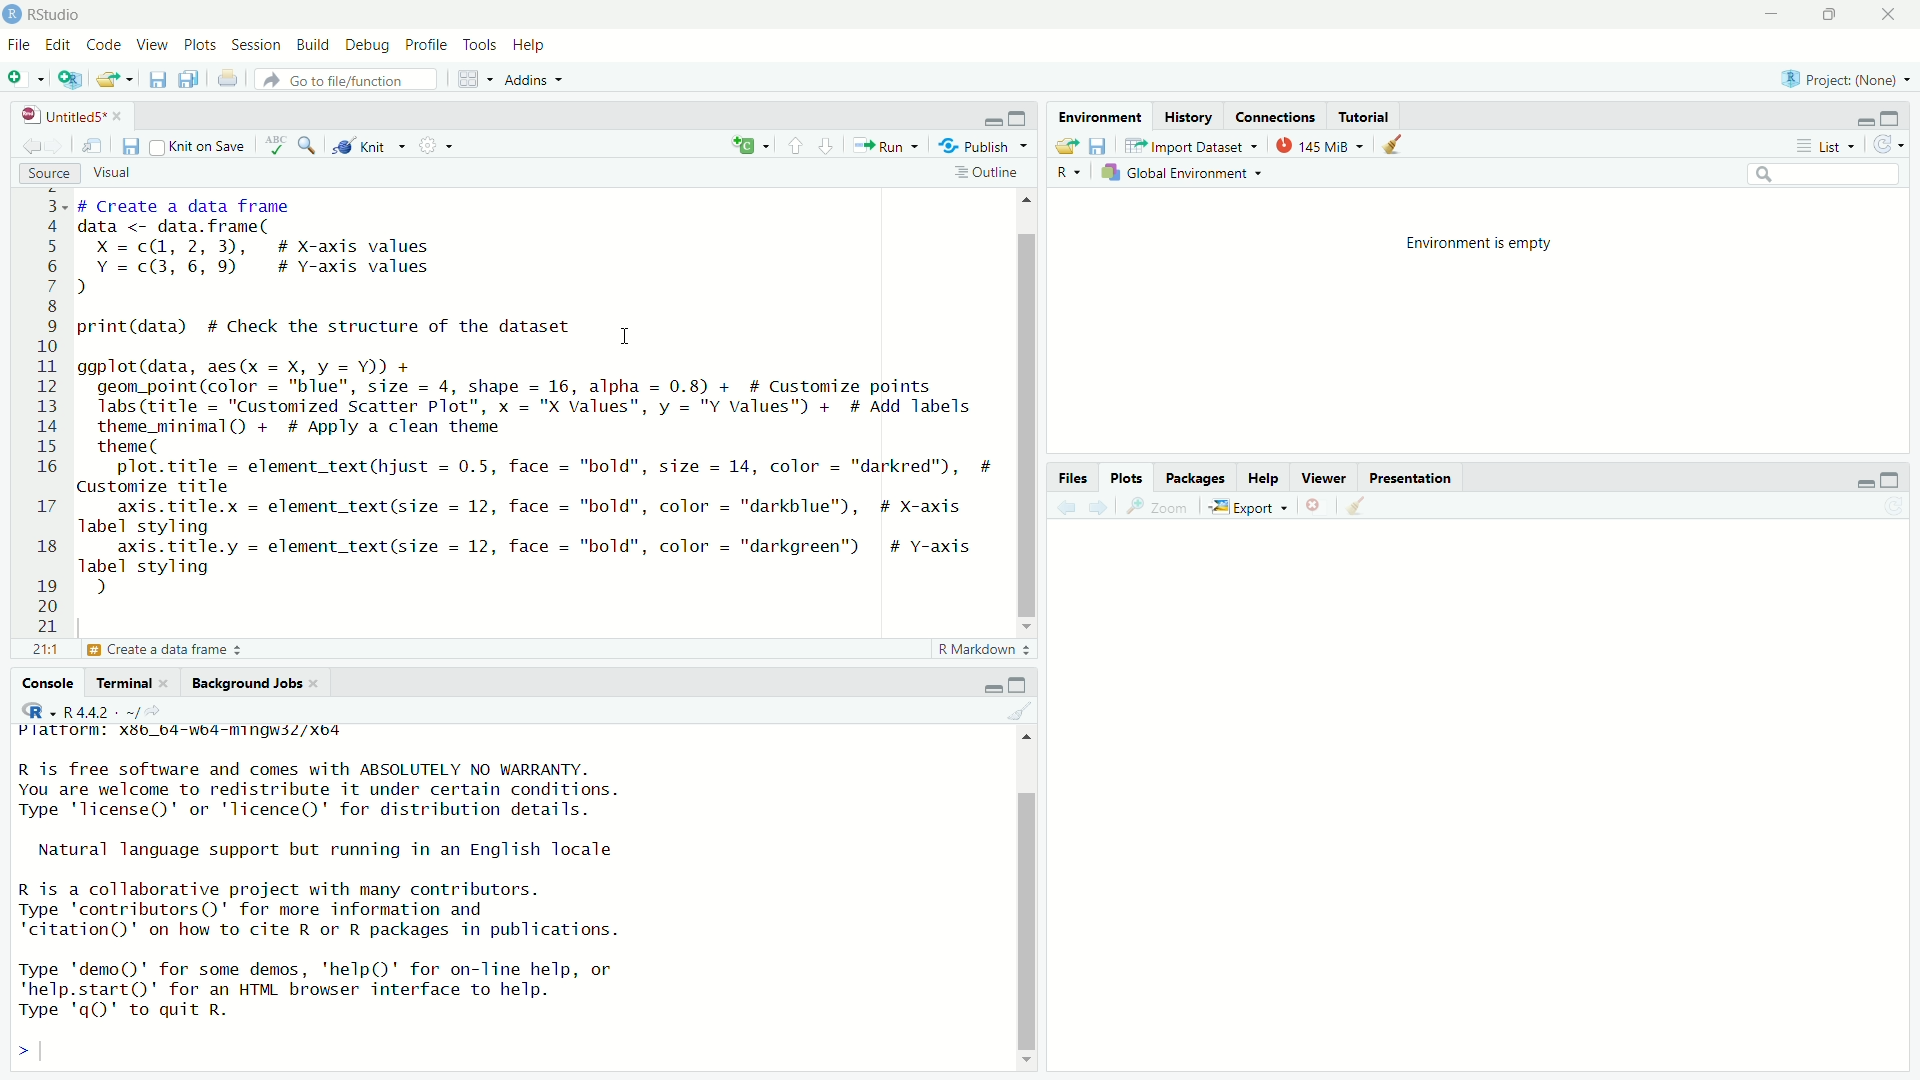 Image resolution: width=1920 pixels, height=1080 pixels. What do you see at coordinates (480, 46) in the screenshot?
I see `Tools` at bounding box center [480, 46].